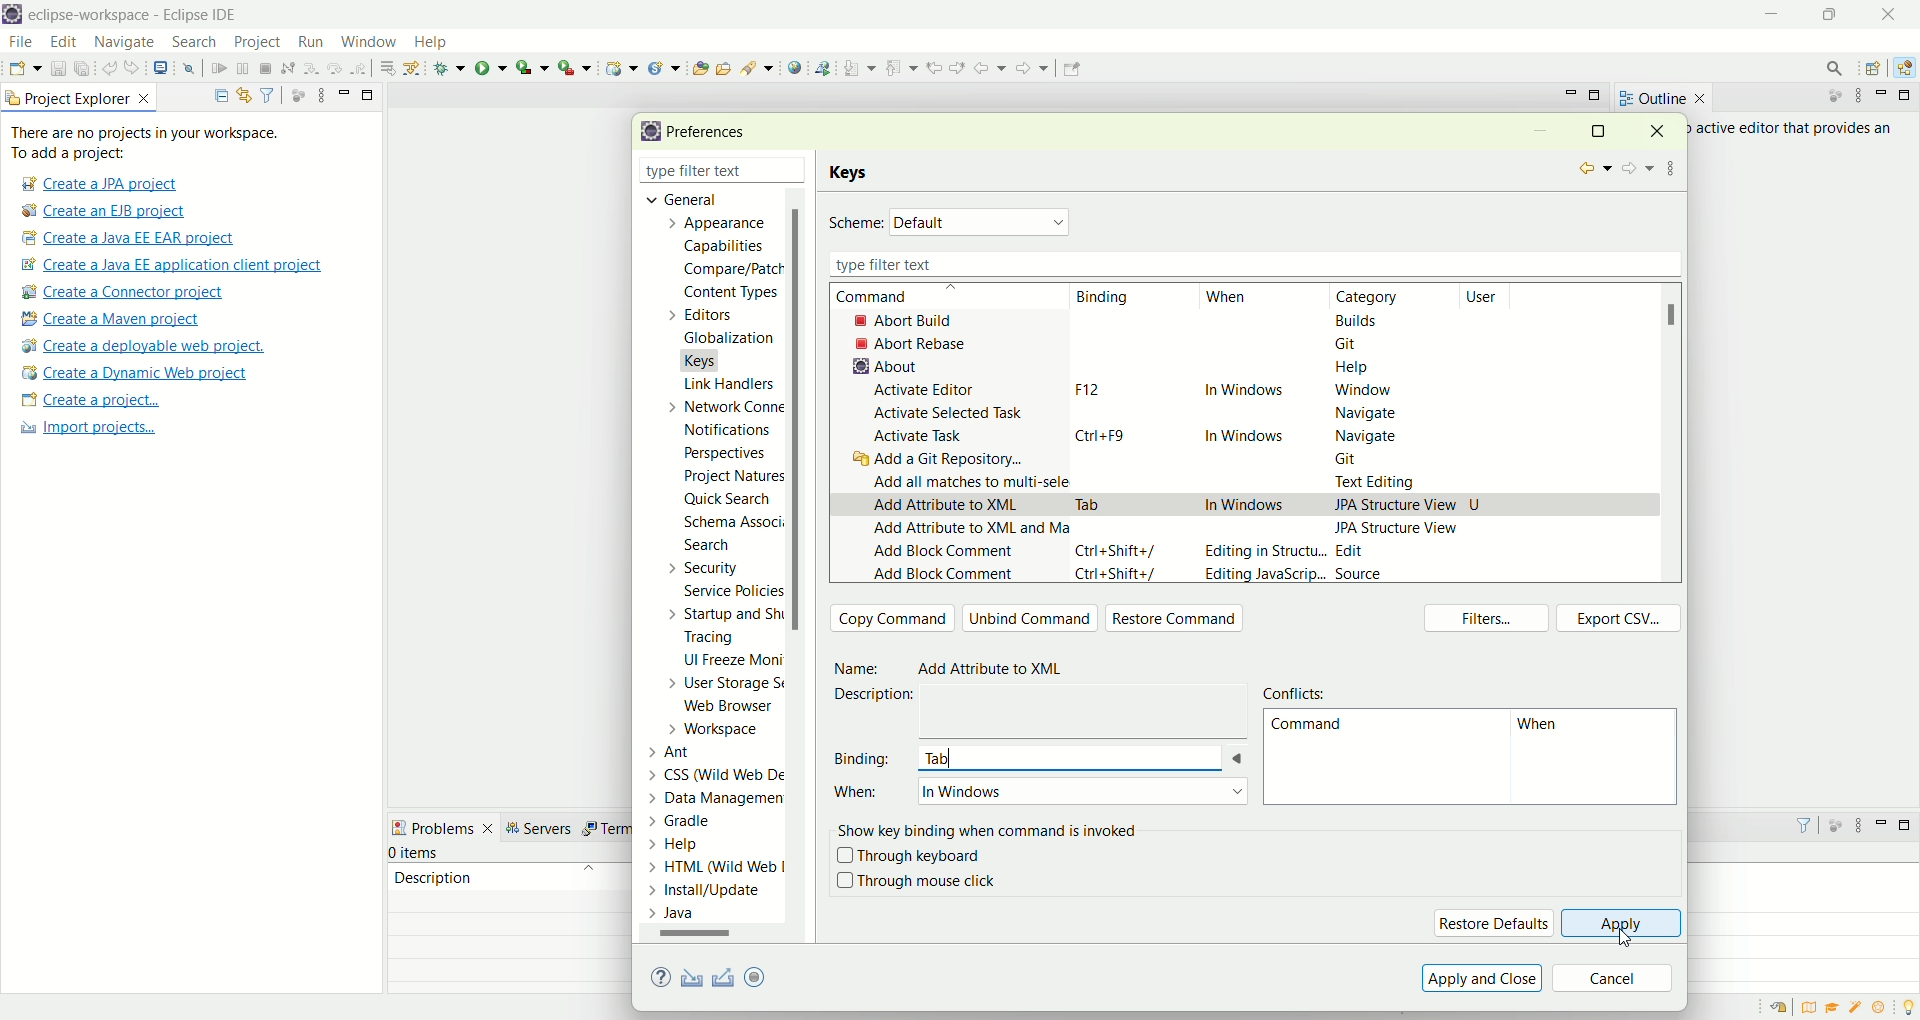  I want to click on help, so click(664, 979).